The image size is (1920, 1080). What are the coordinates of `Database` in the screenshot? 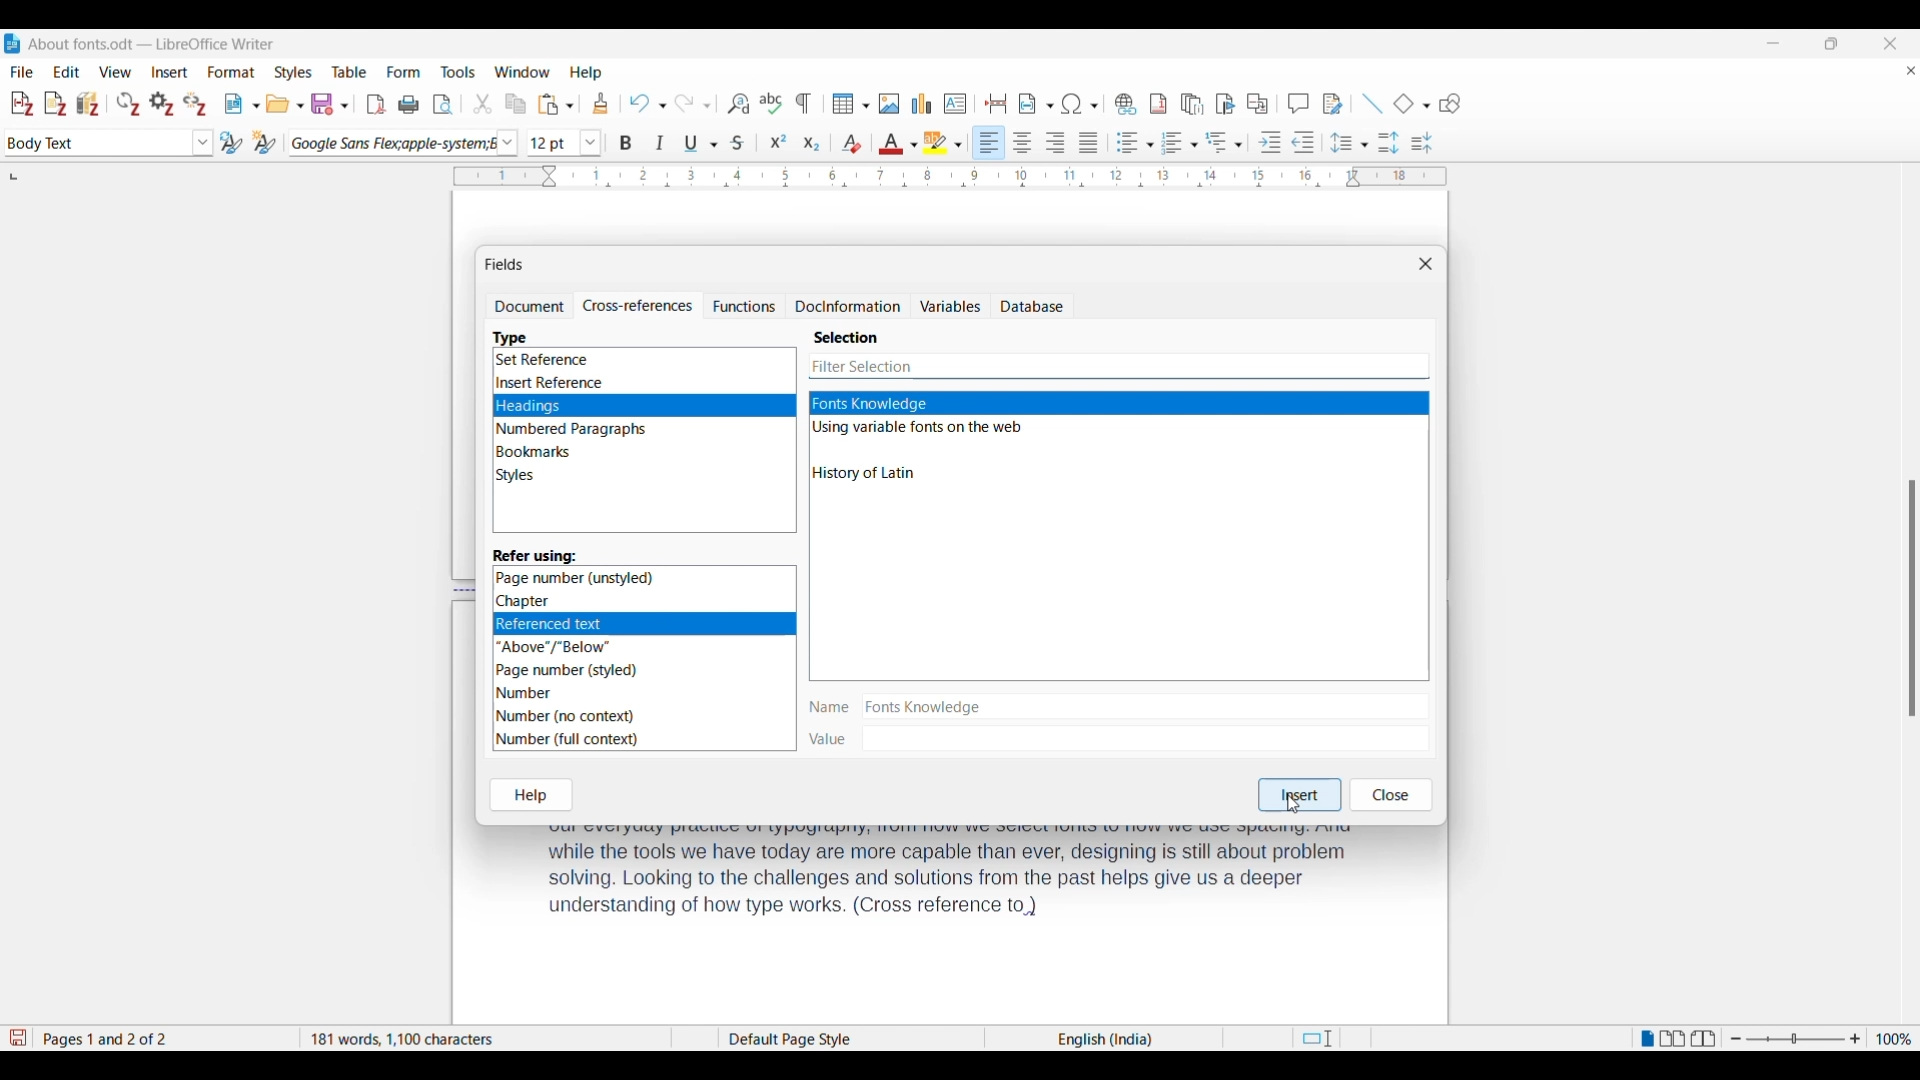 It's located at (1031, 307).